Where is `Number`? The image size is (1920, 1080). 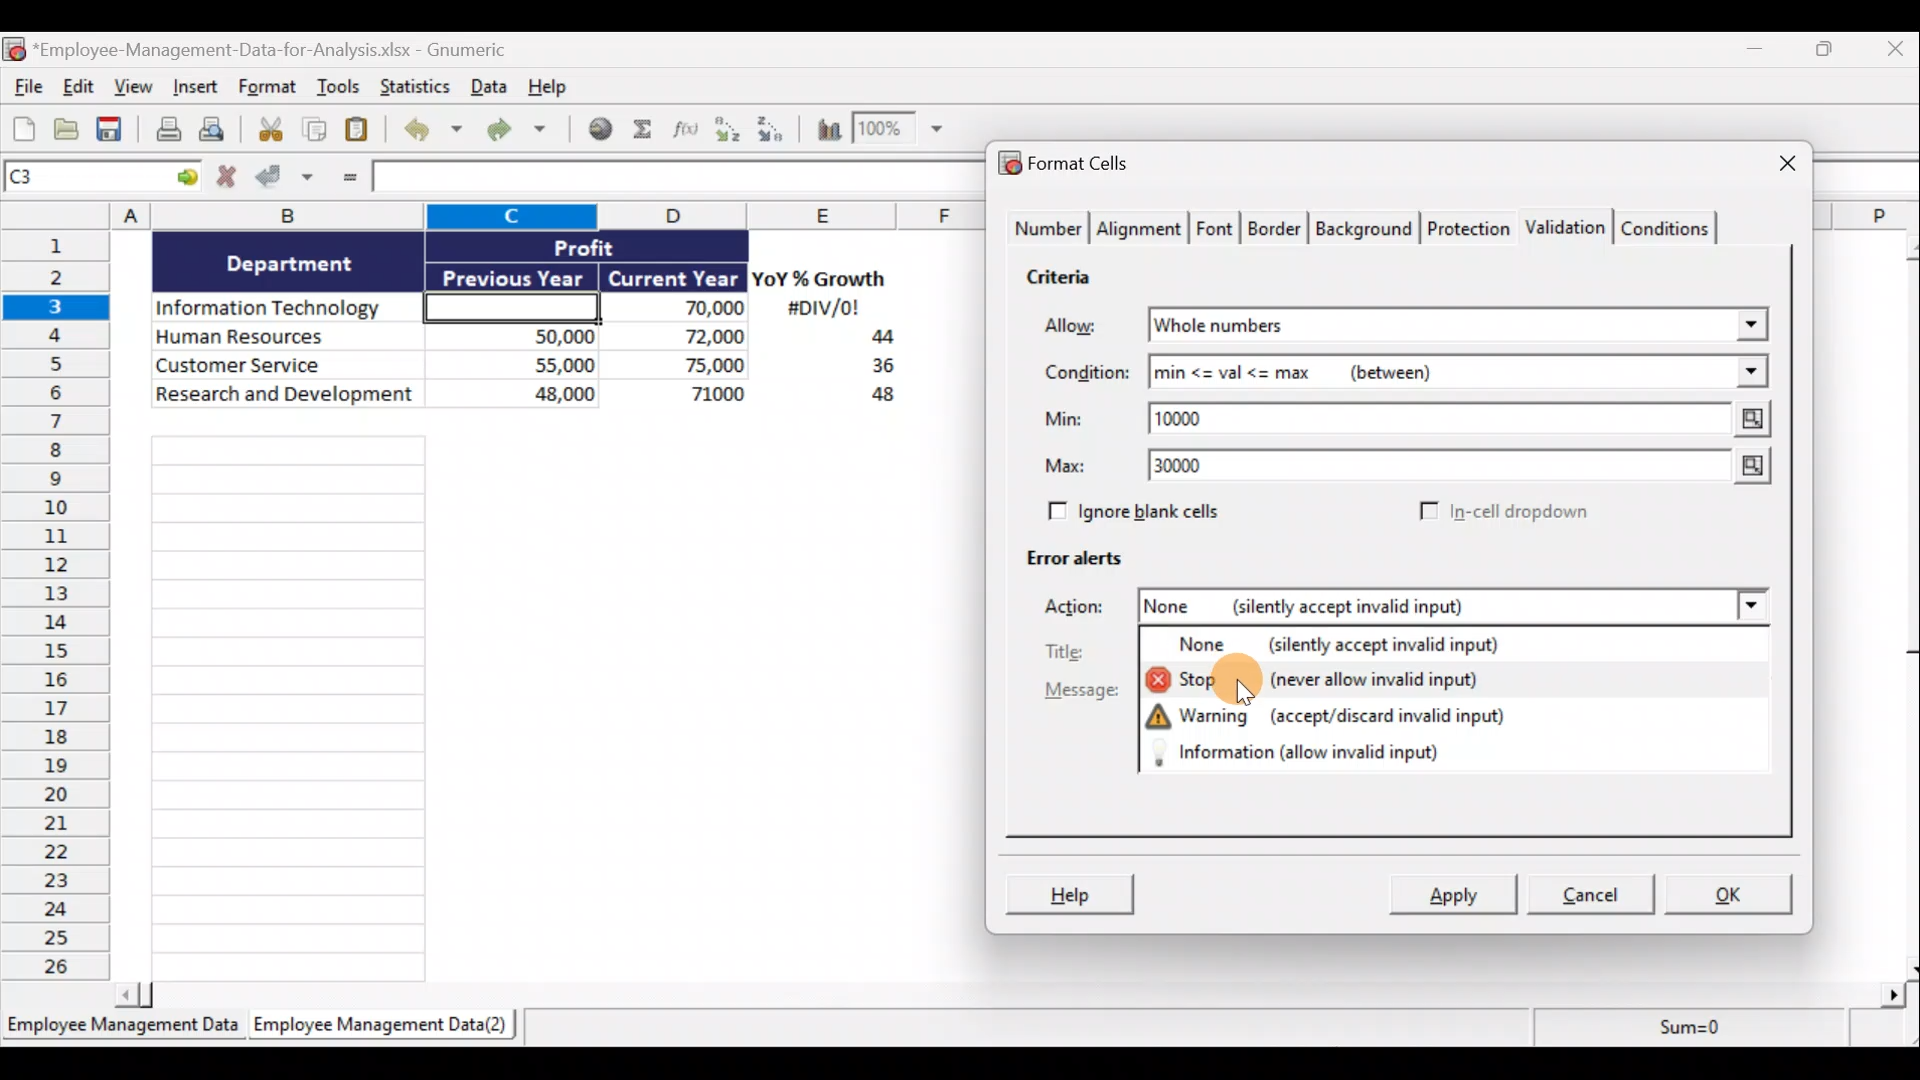
Number is located at coordinates (1046, 230).